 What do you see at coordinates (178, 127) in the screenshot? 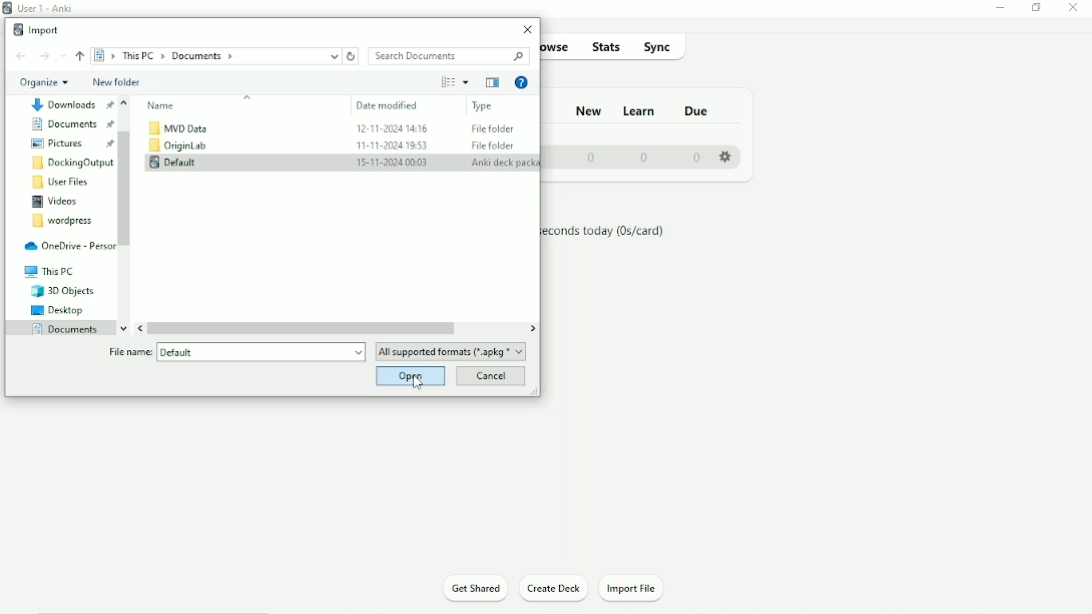
I see `MVD Data` at bounding box center [178, 127].